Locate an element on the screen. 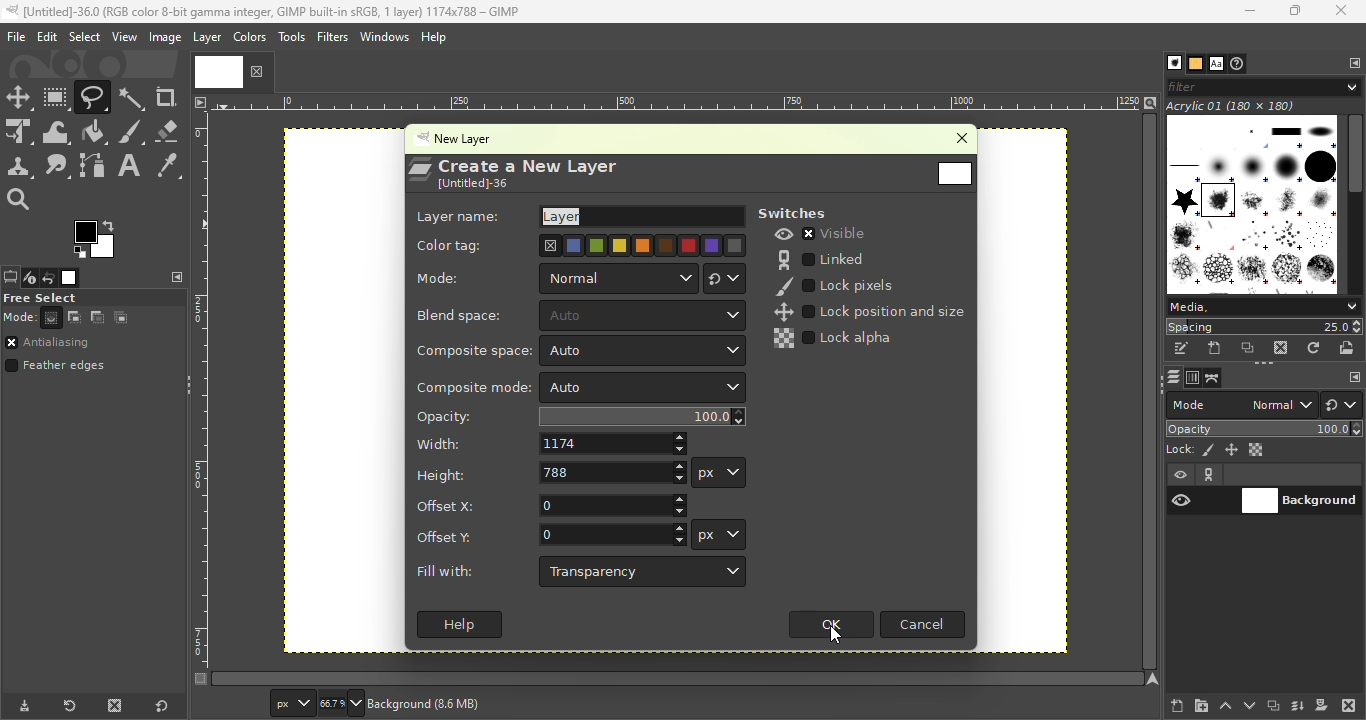 The image size is (1366, 720). Channels is located at coordinates (1191, 378).